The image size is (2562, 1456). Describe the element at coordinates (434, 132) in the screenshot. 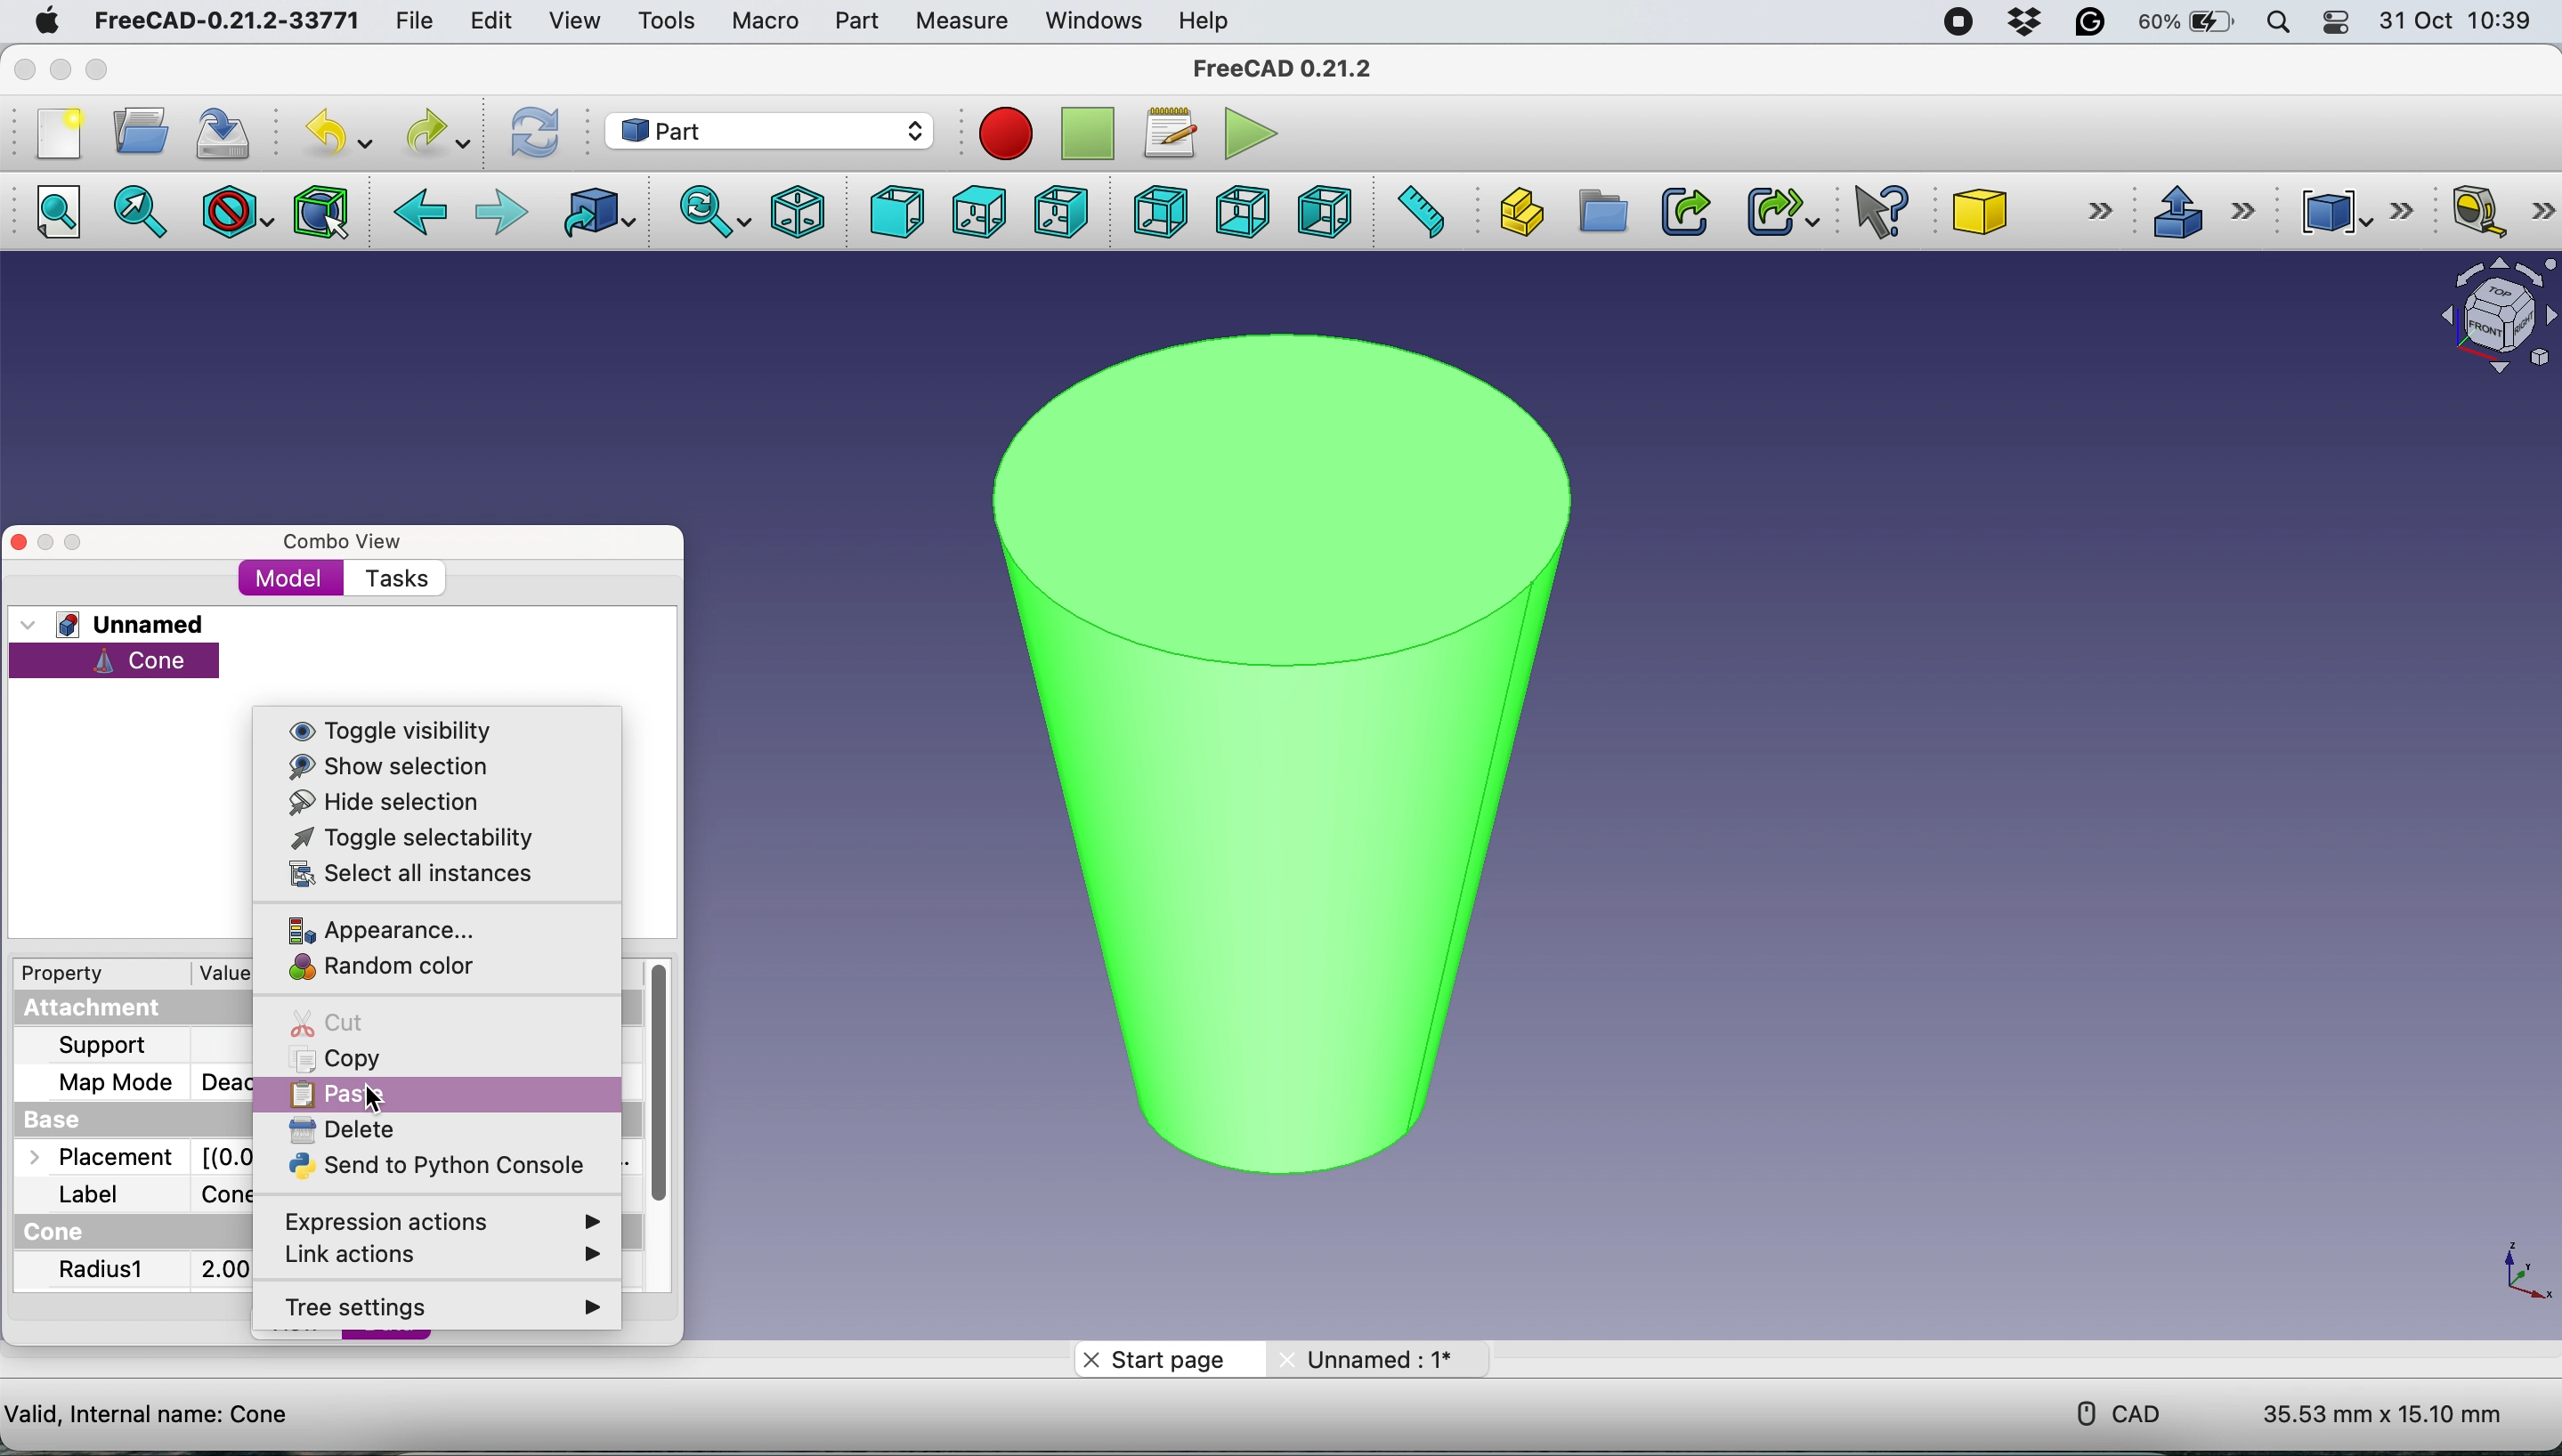

I see `redo` at that location.